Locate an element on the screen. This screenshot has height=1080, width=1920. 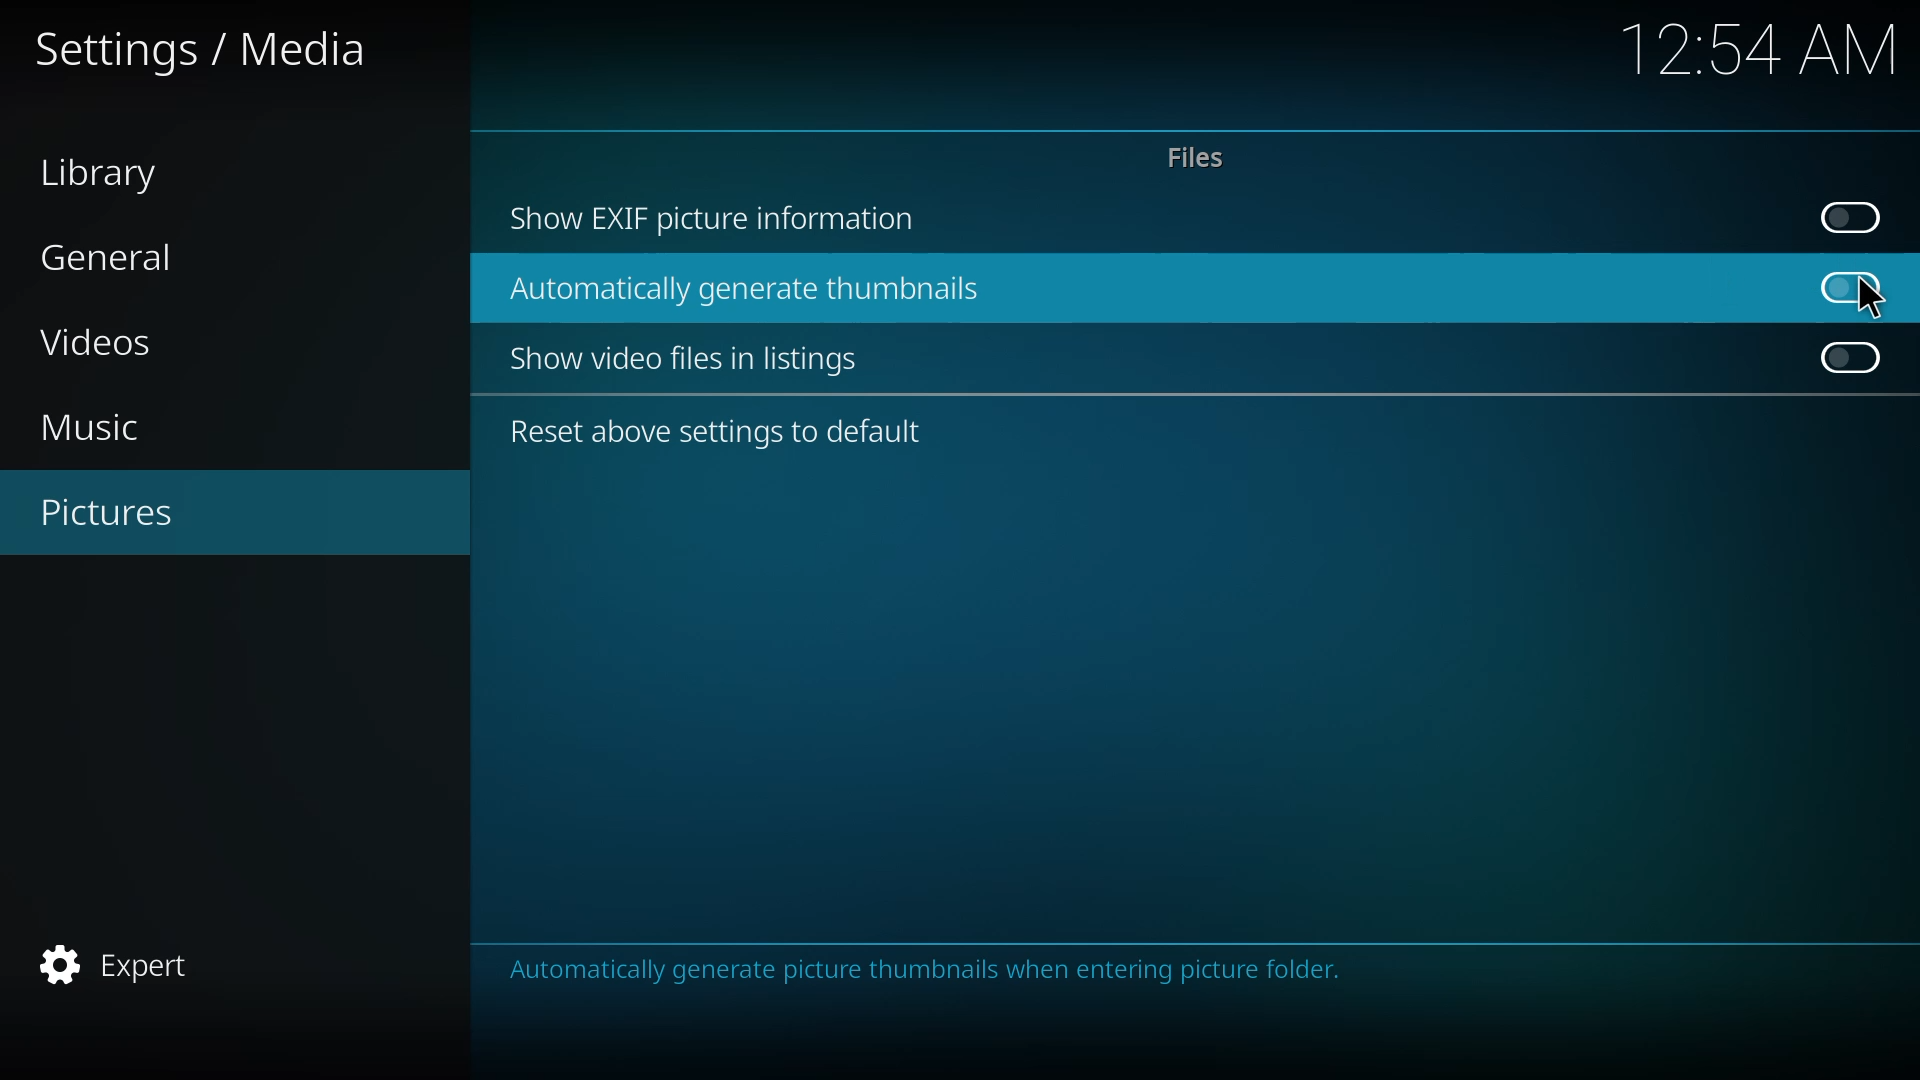
info is located at coordinates (1048, 970).